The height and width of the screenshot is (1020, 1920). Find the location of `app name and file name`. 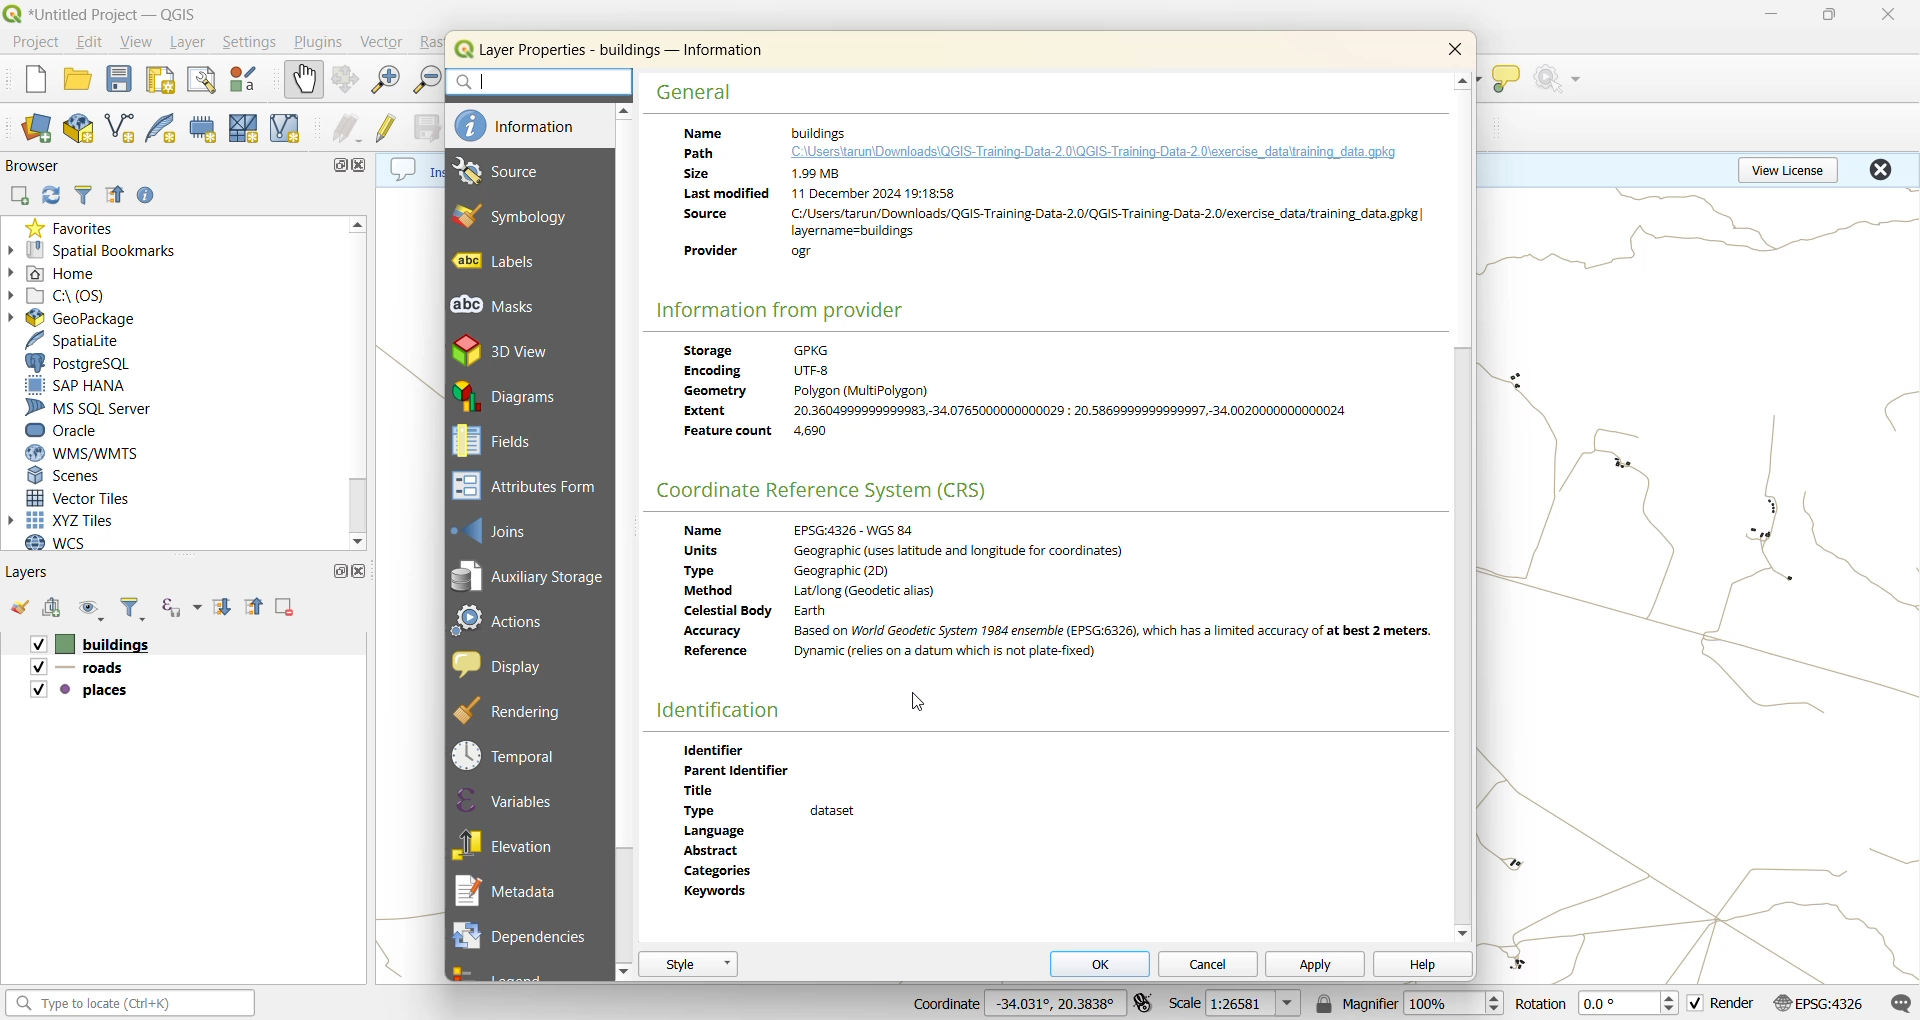

app name and file name is located at coordinates (110, 14).